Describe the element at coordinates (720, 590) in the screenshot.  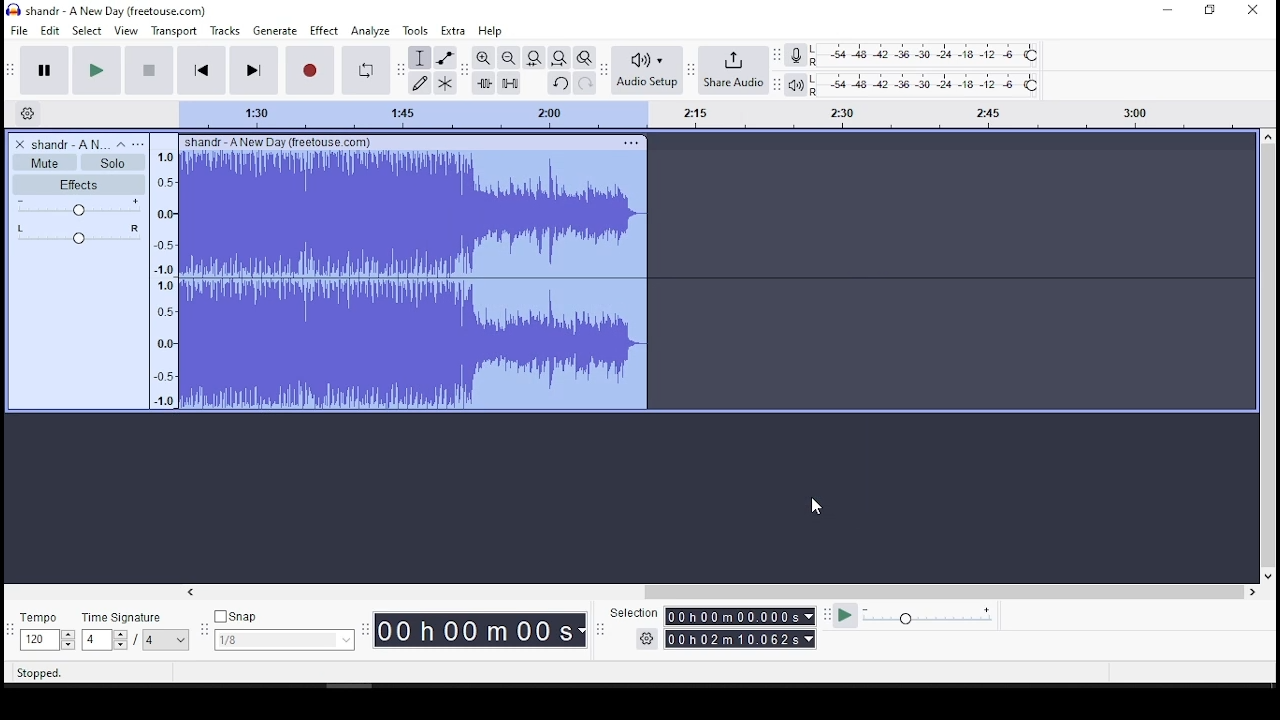
I see `scroll bar` at that location.